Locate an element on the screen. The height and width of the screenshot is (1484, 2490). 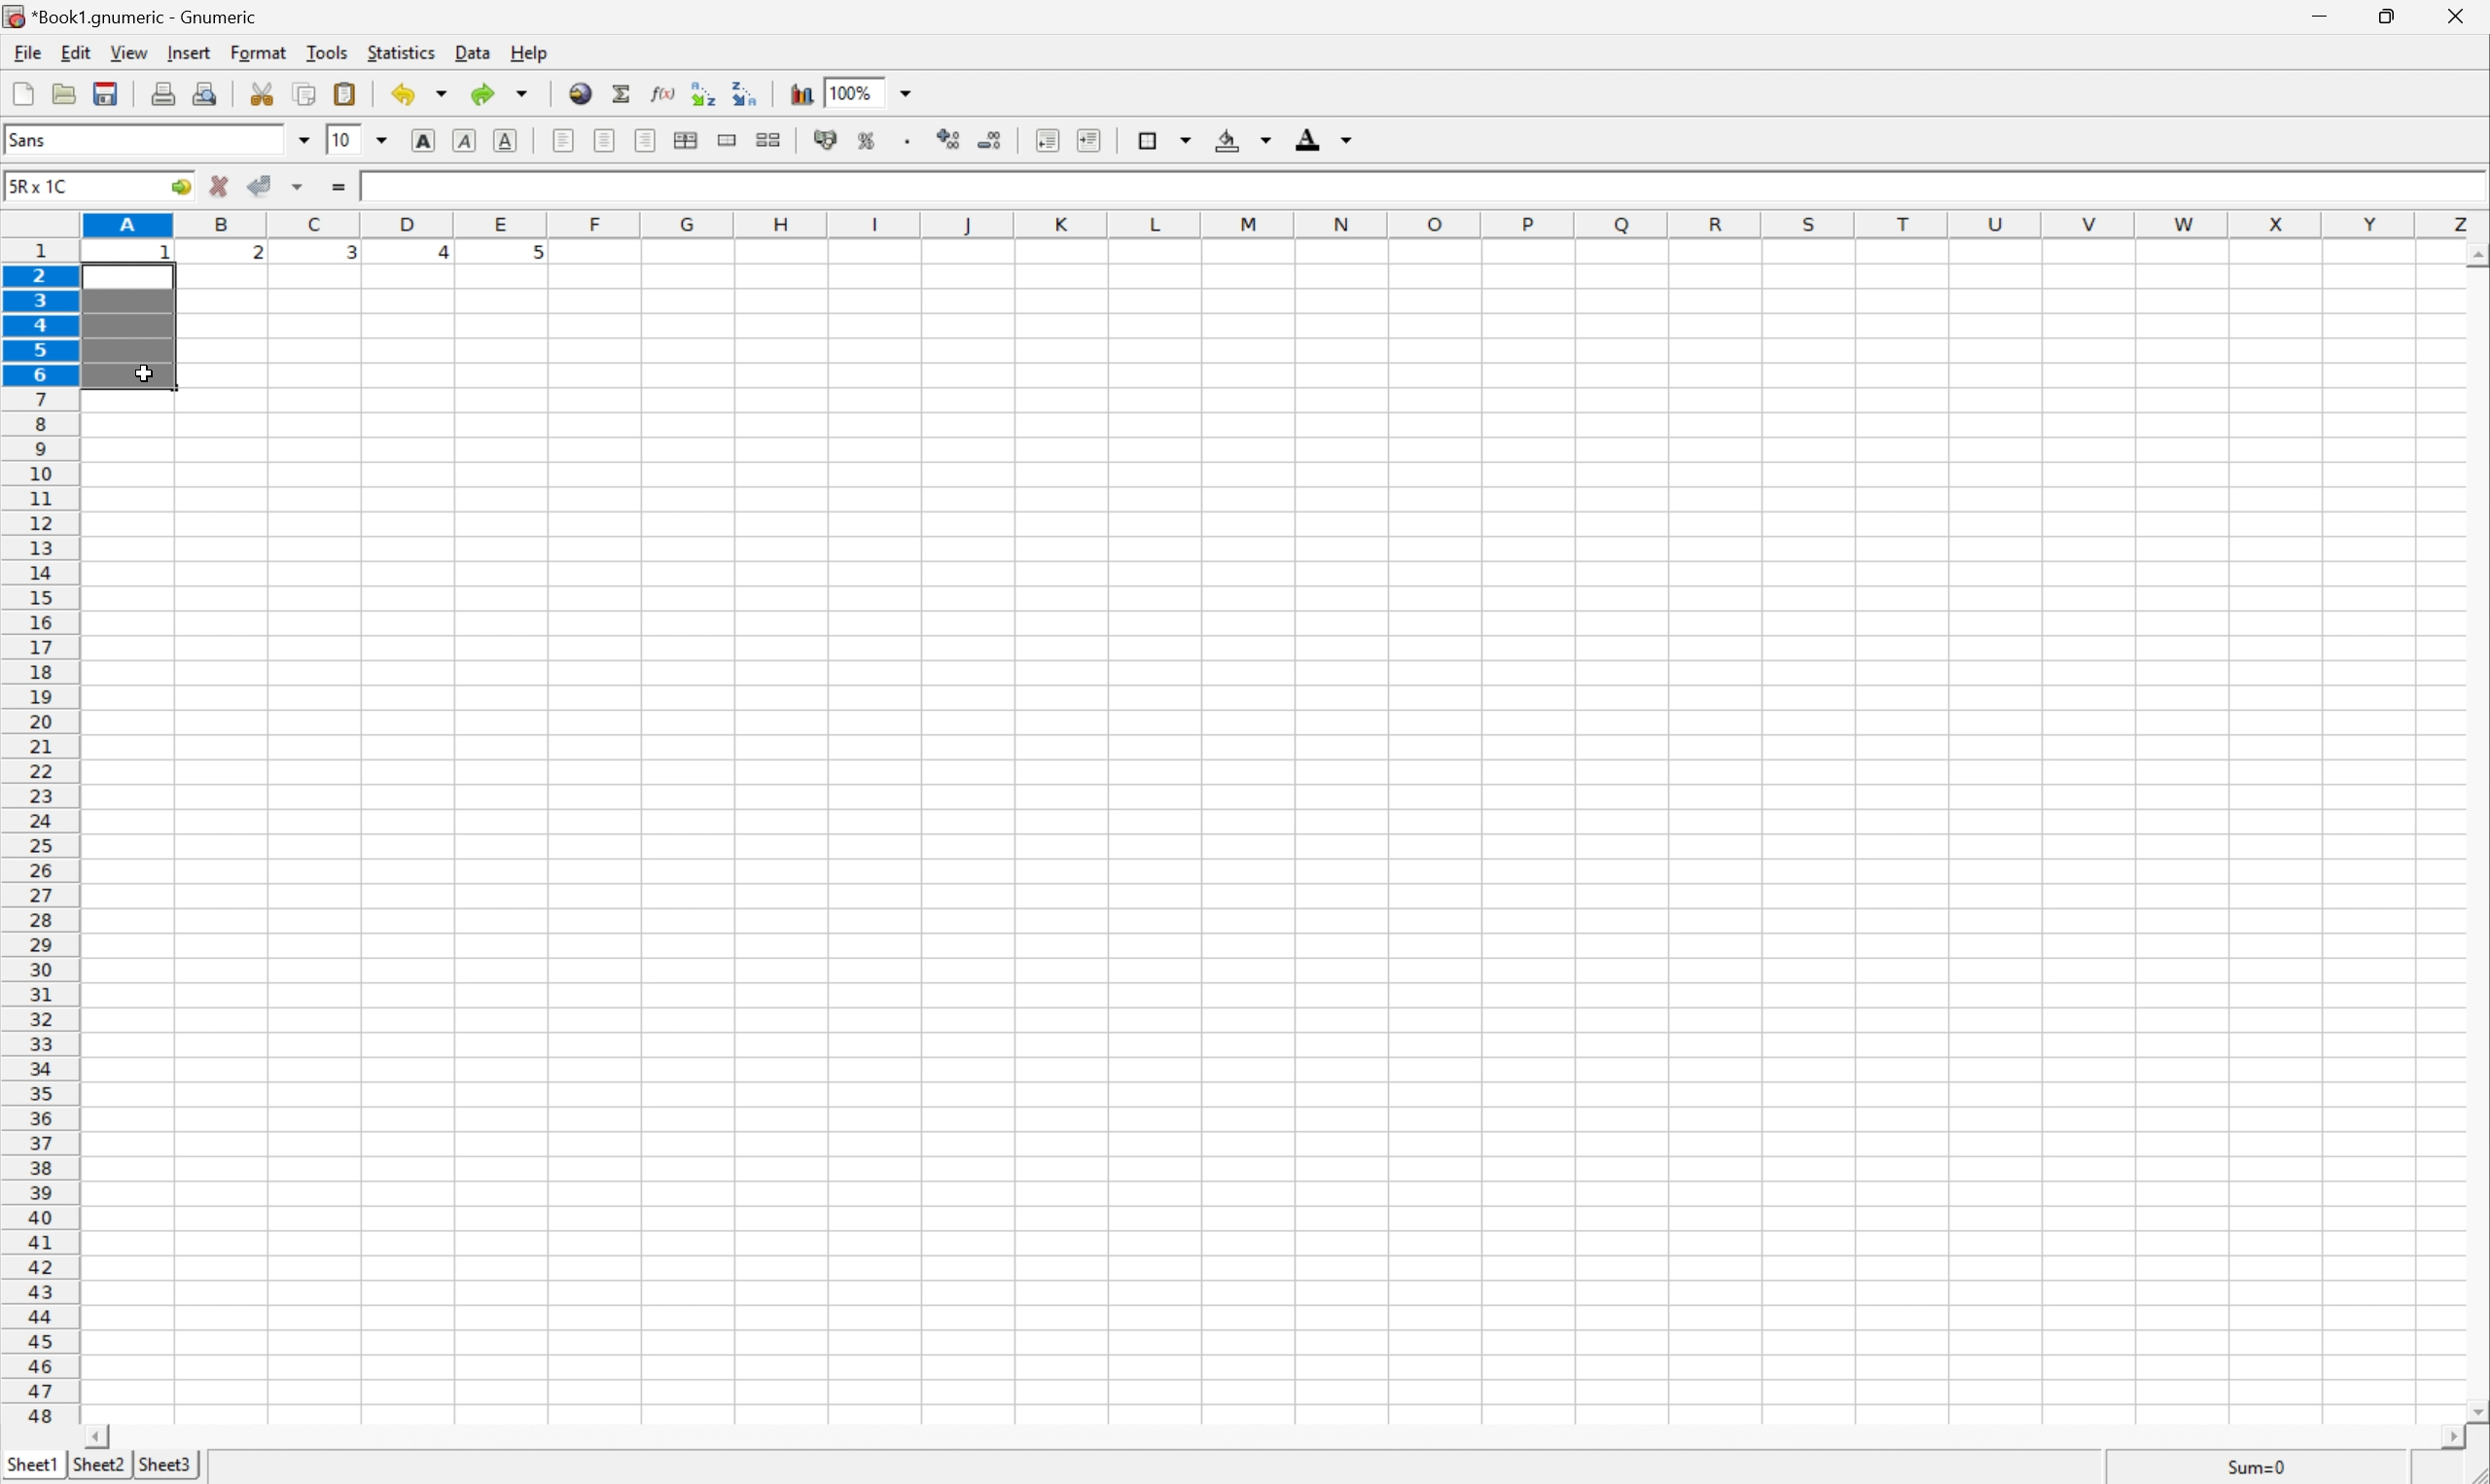
format selection as percentage is located at coordinates (867, 142).